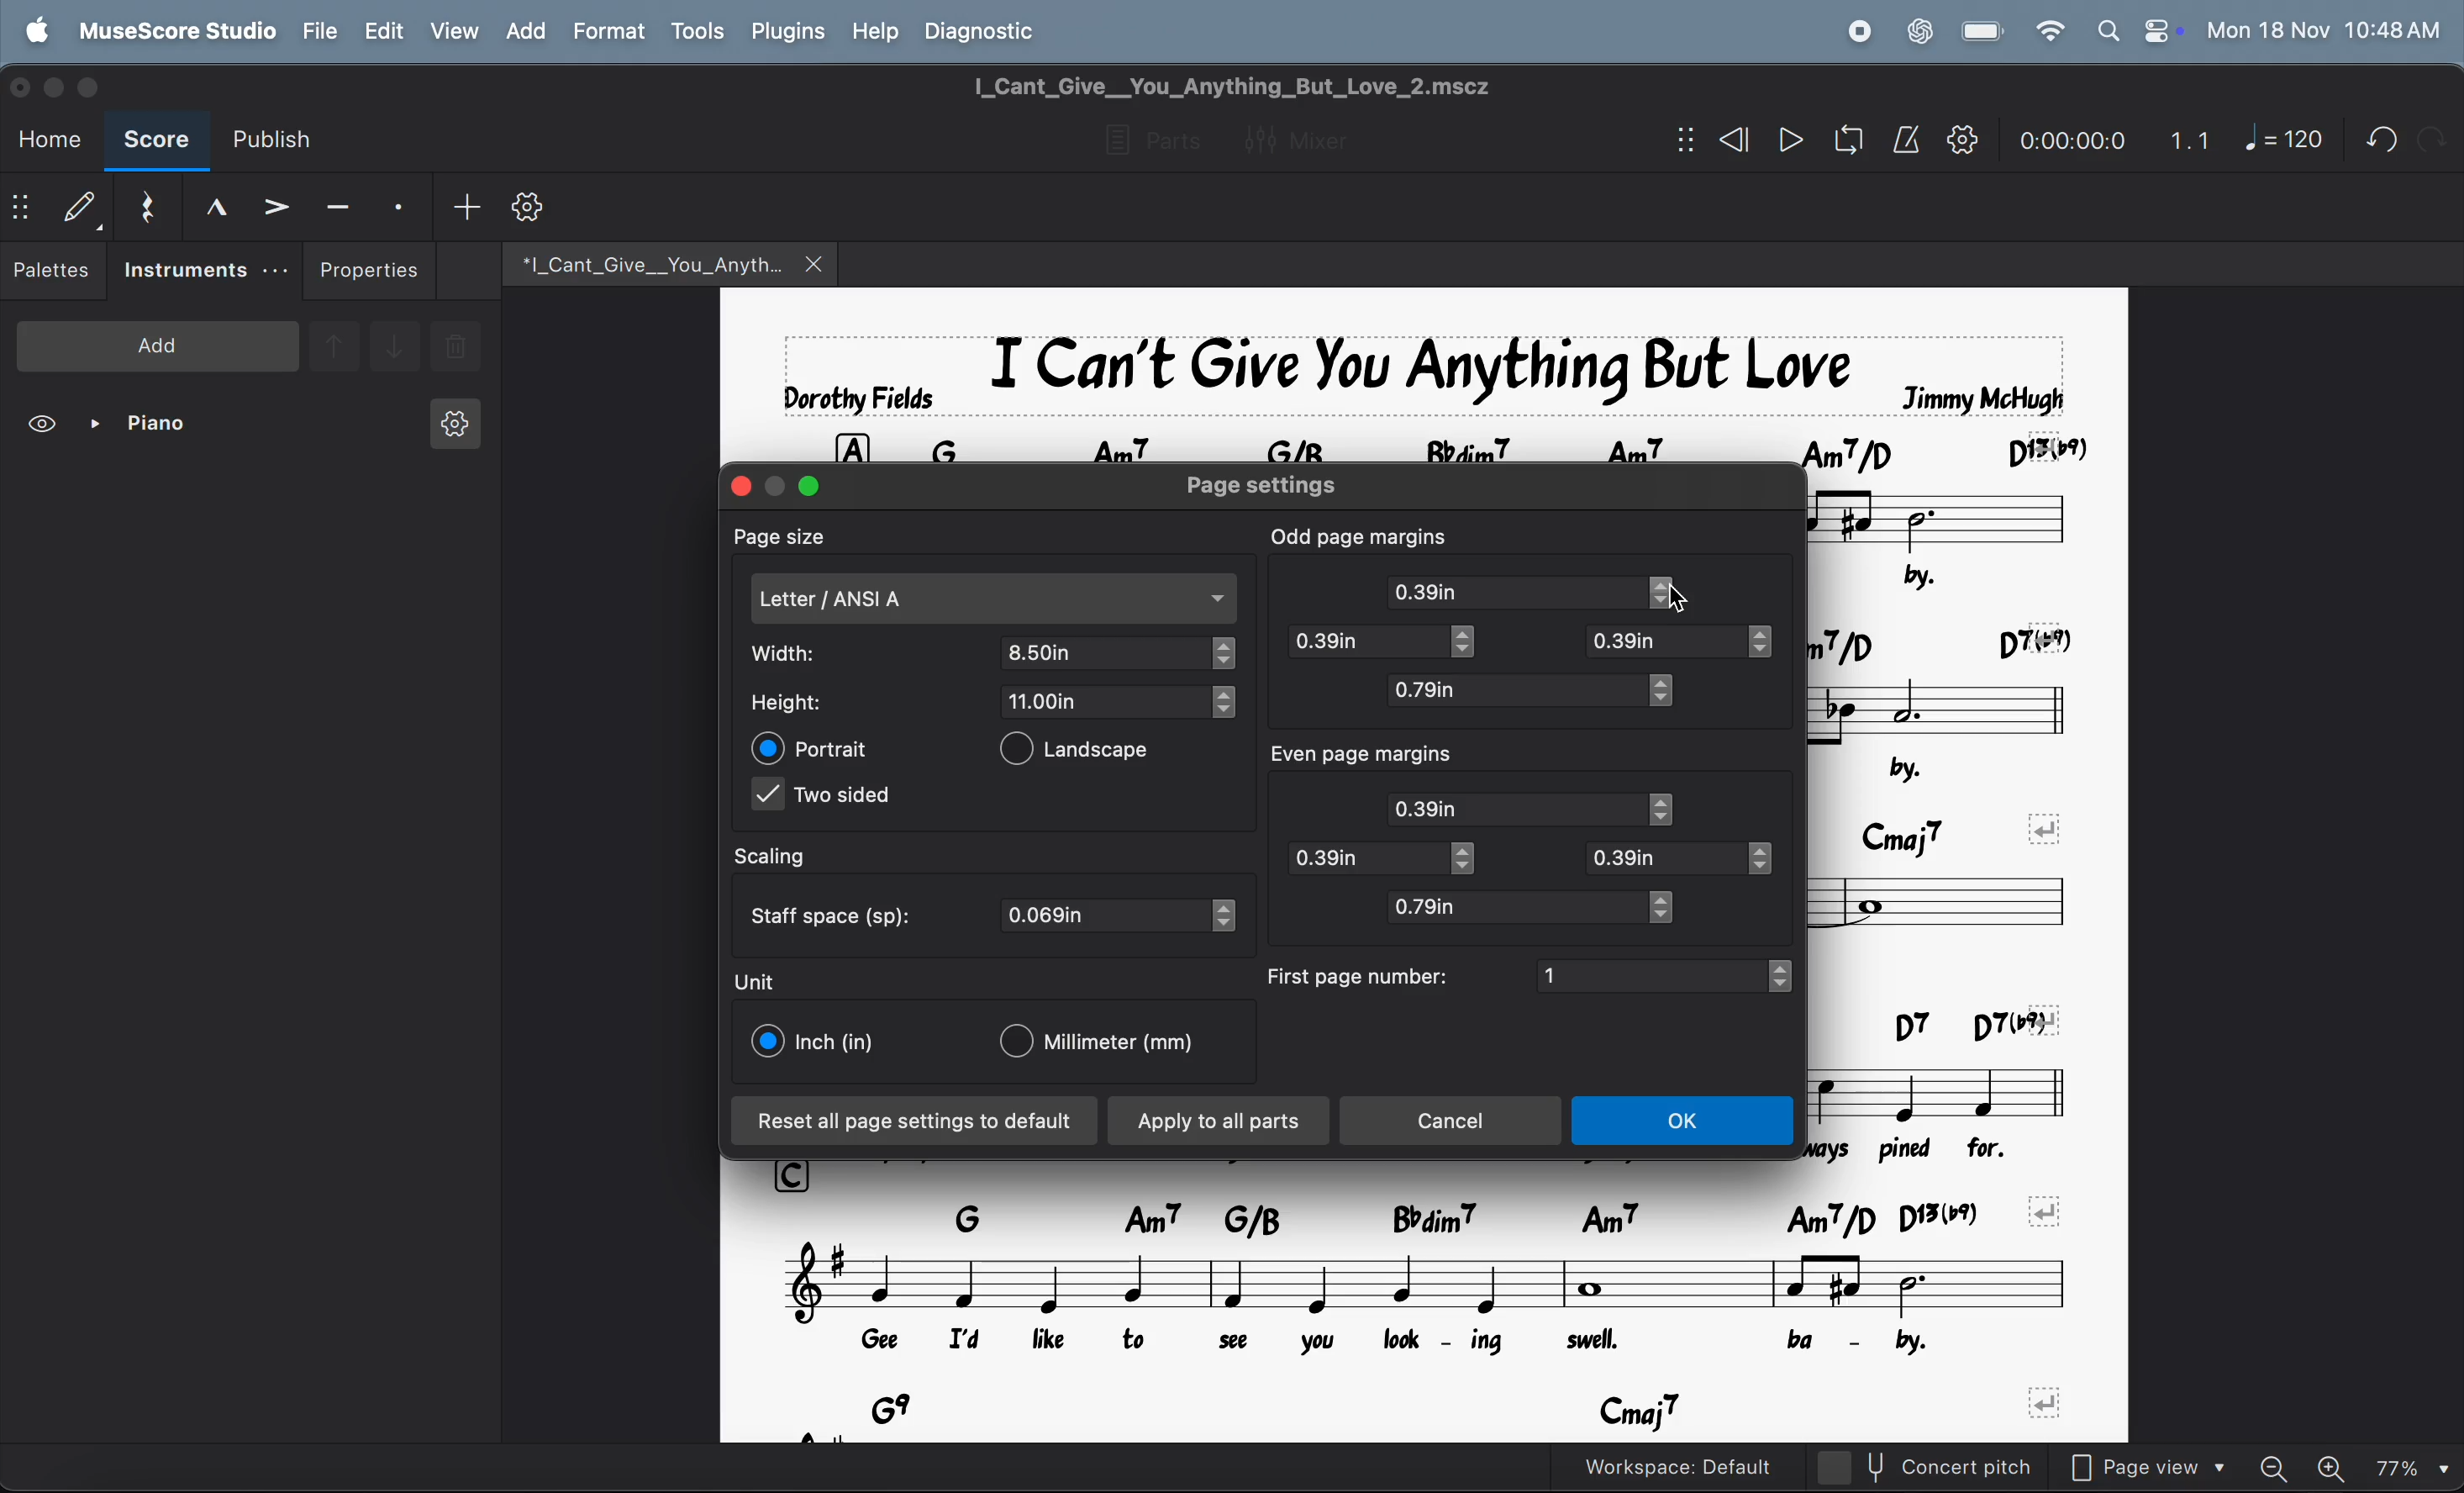 This screenshot has height=1493, width=2464. What do you see at coordinates (756, 981) in the screenshot?
I see `unit` at bounding box center [756, 981].